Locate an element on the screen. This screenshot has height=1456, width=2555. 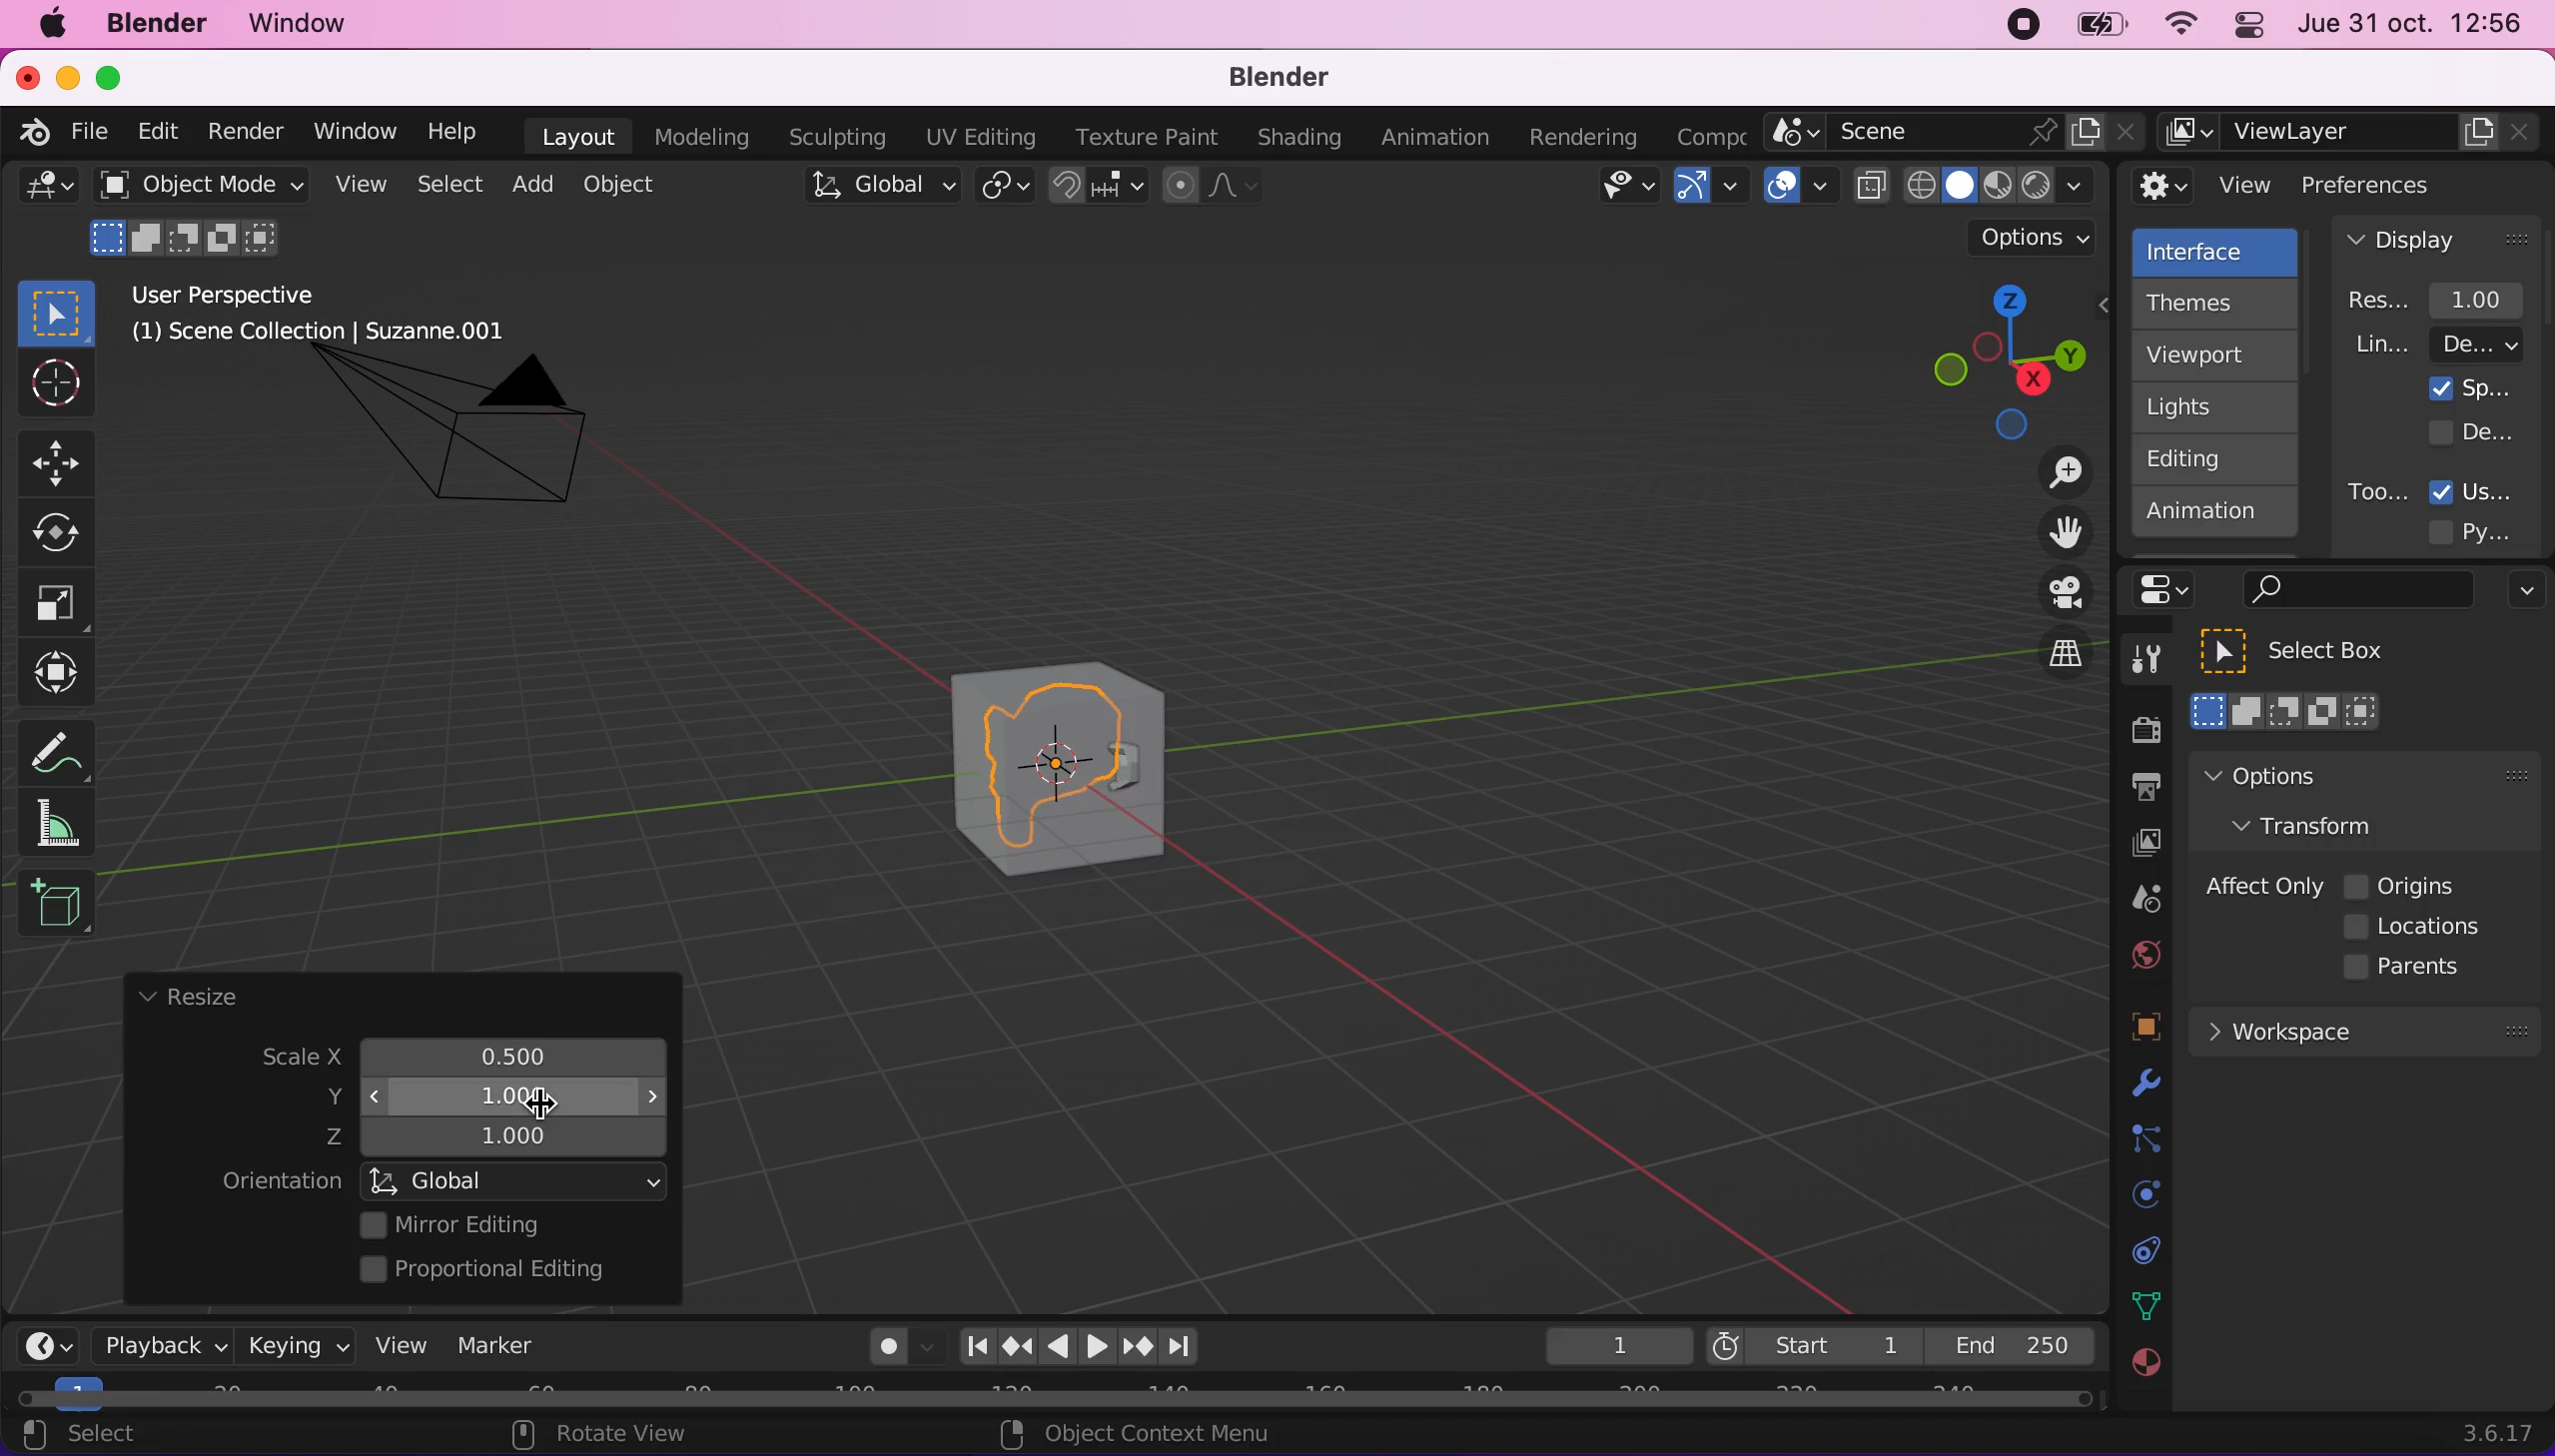
file is located at coordinates (86, 132).